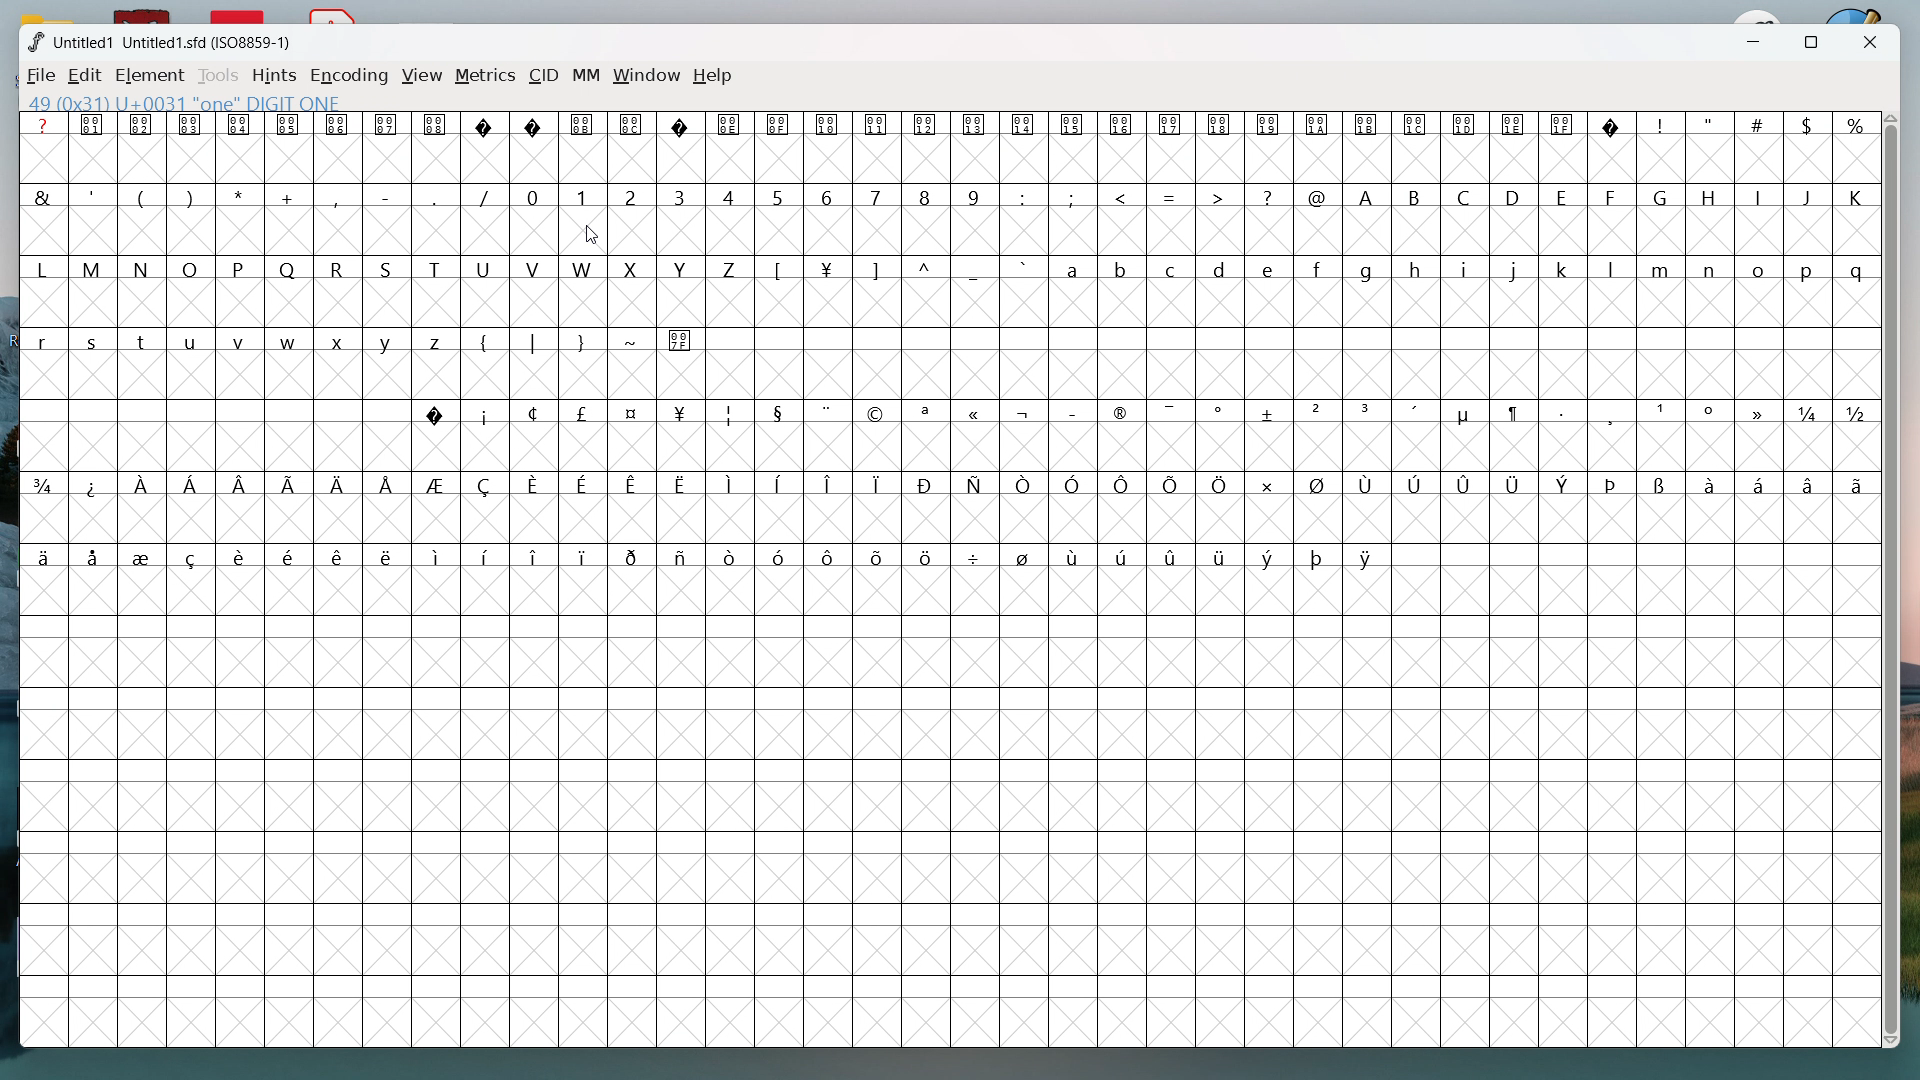  Describe the element at coordinates (878, 412) in the screenshot. I see `symbol` at that location.